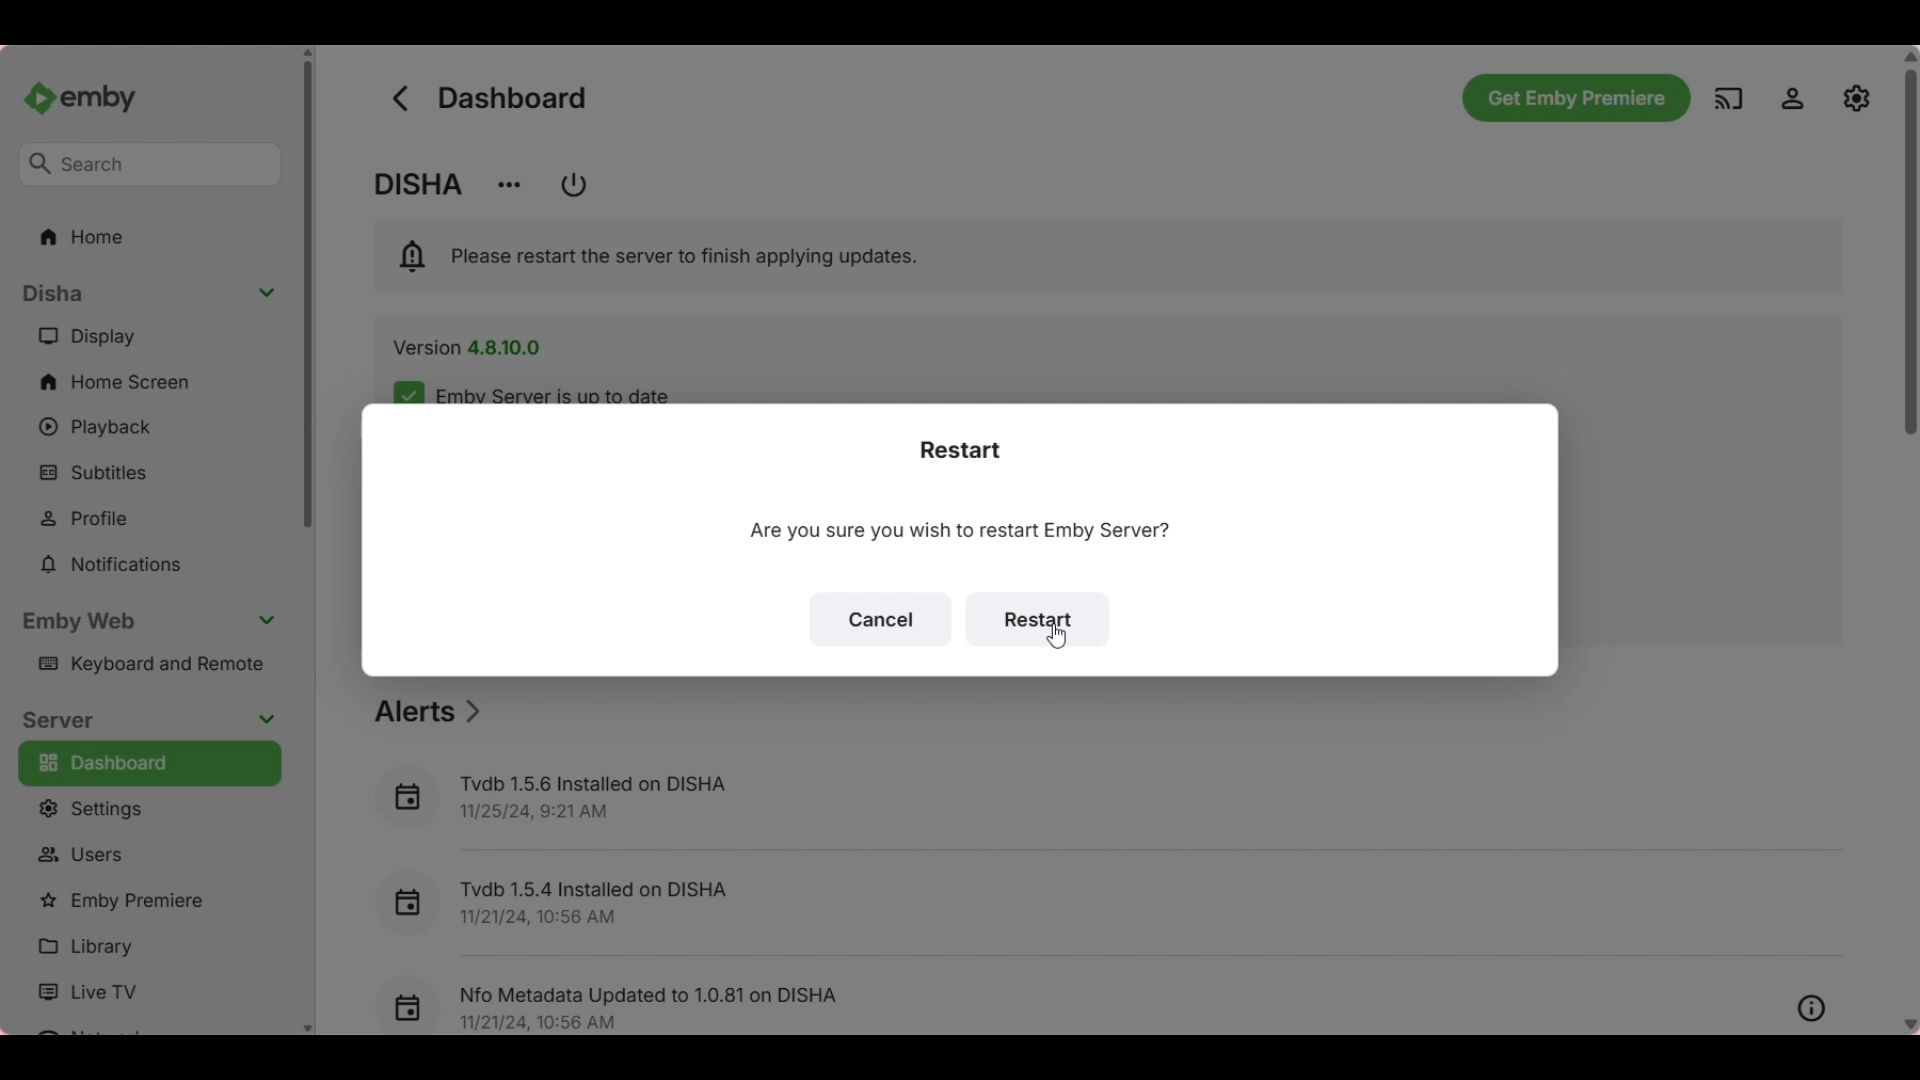 This screenshot has width=1920, height=1080. I want to click on Software version, so click(468, 348).